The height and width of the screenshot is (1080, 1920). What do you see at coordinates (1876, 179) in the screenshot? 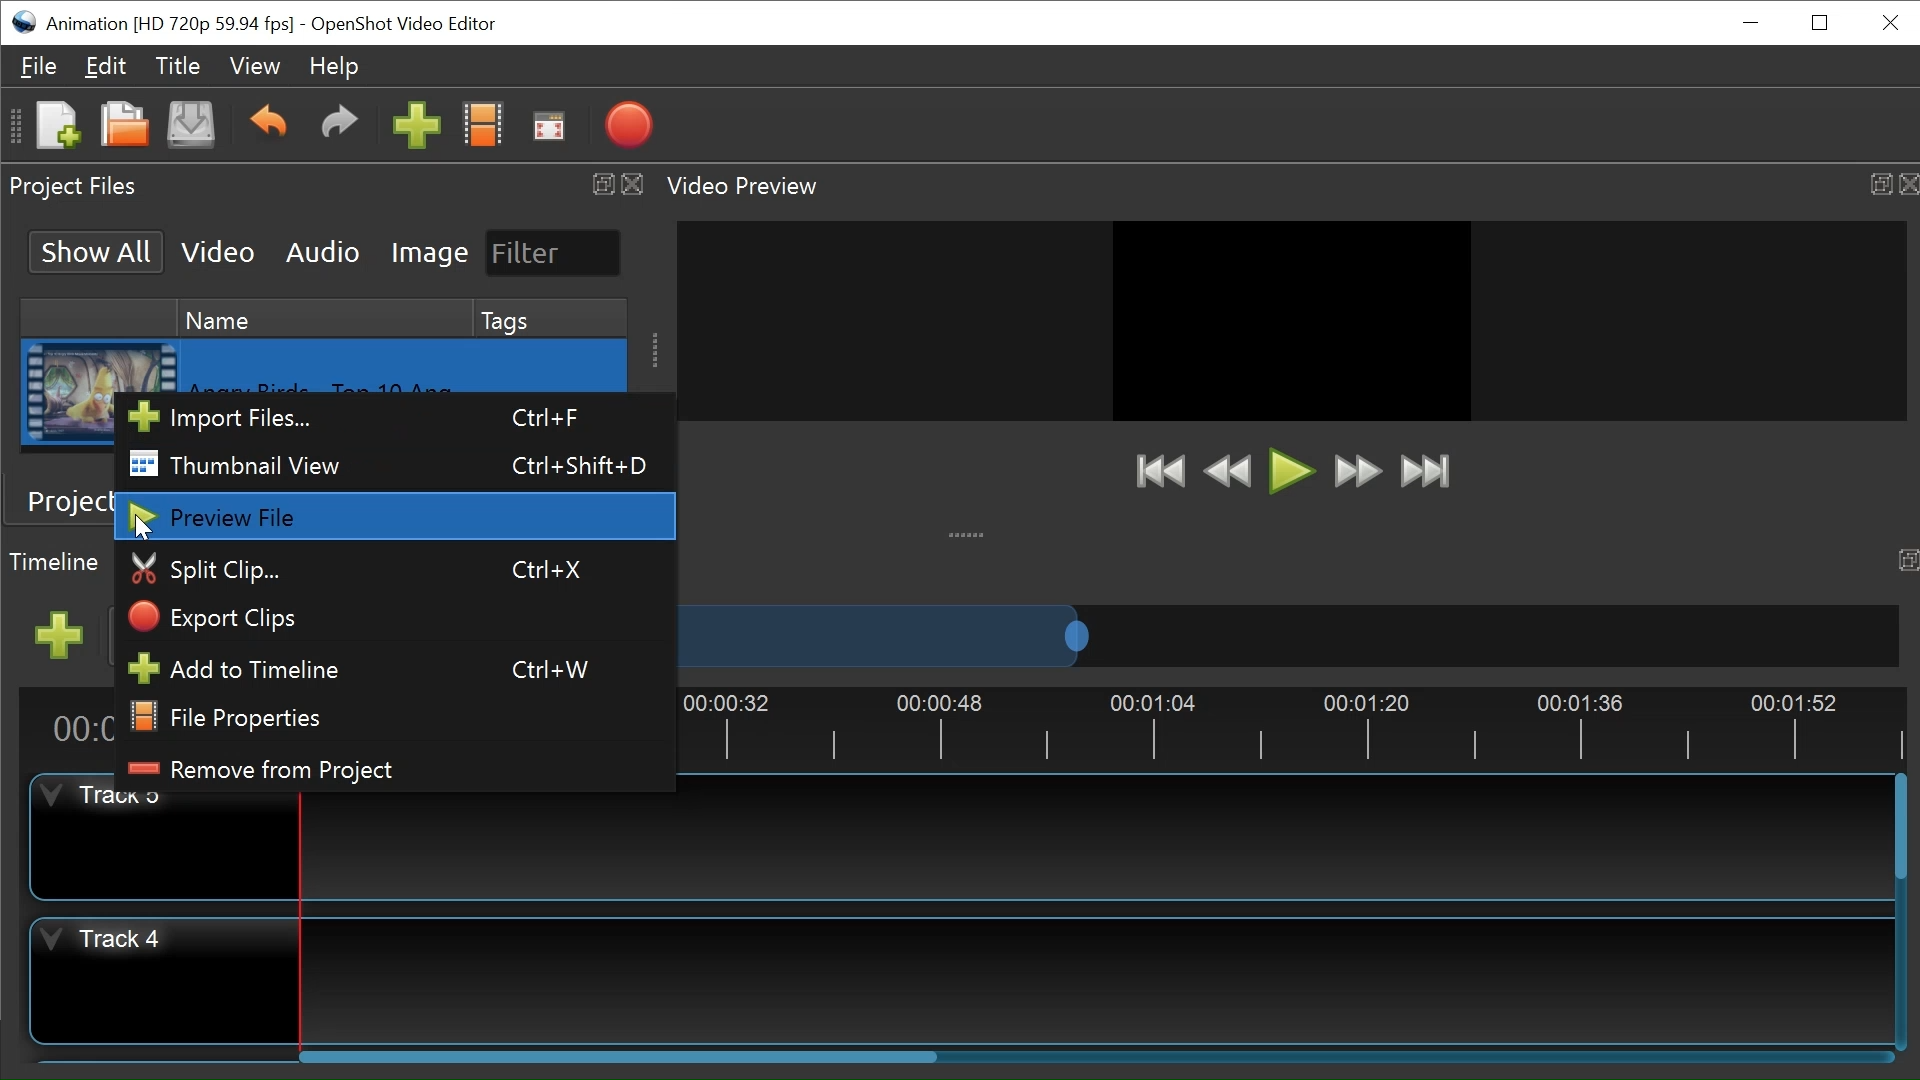
I see `Maximize` at bounding box center [1876, 179].